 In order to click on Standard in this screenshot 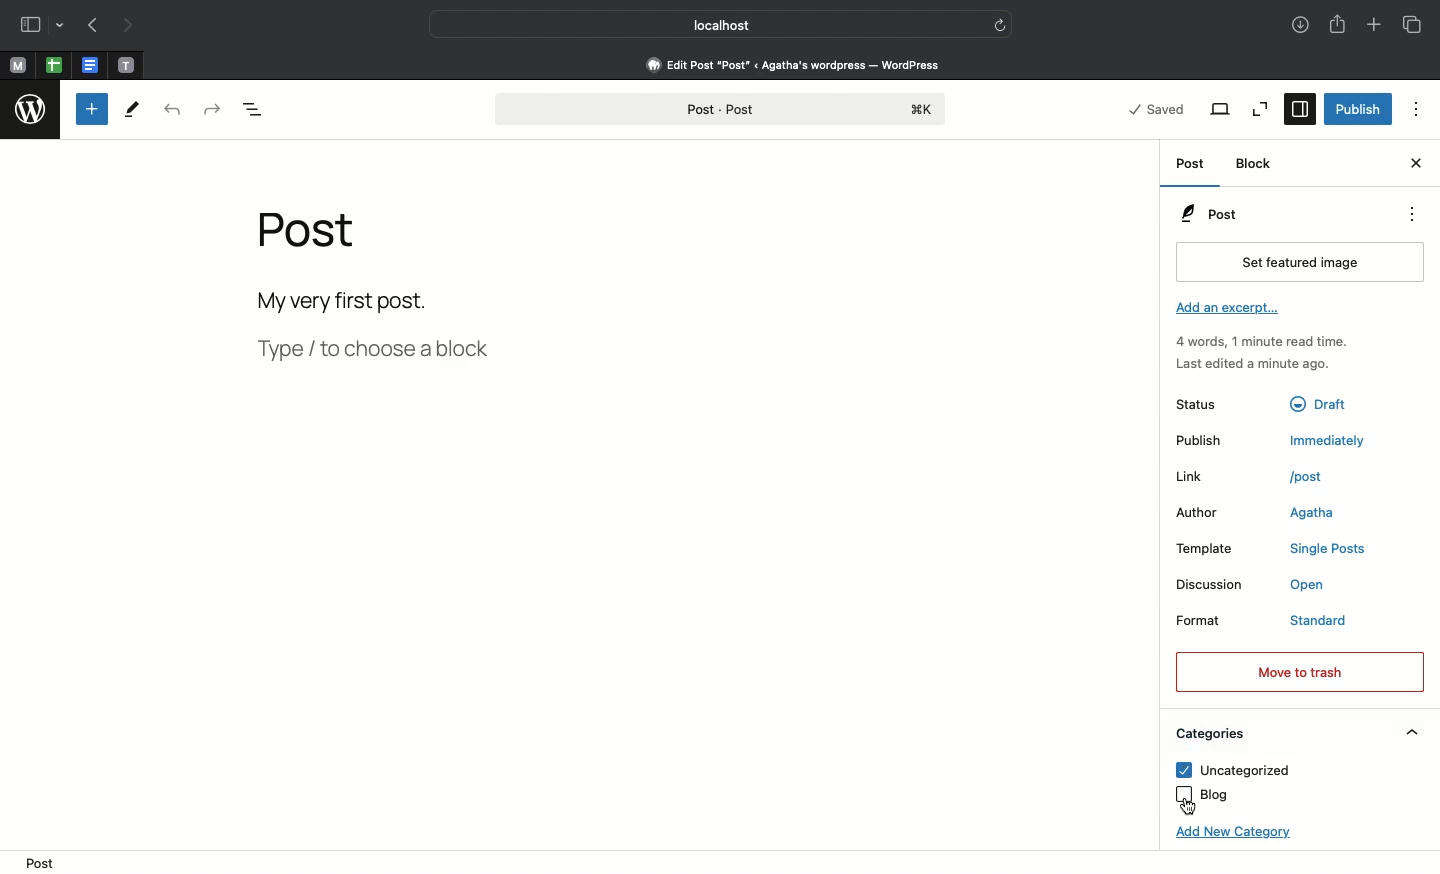, I will do `click(1338, 622)`.